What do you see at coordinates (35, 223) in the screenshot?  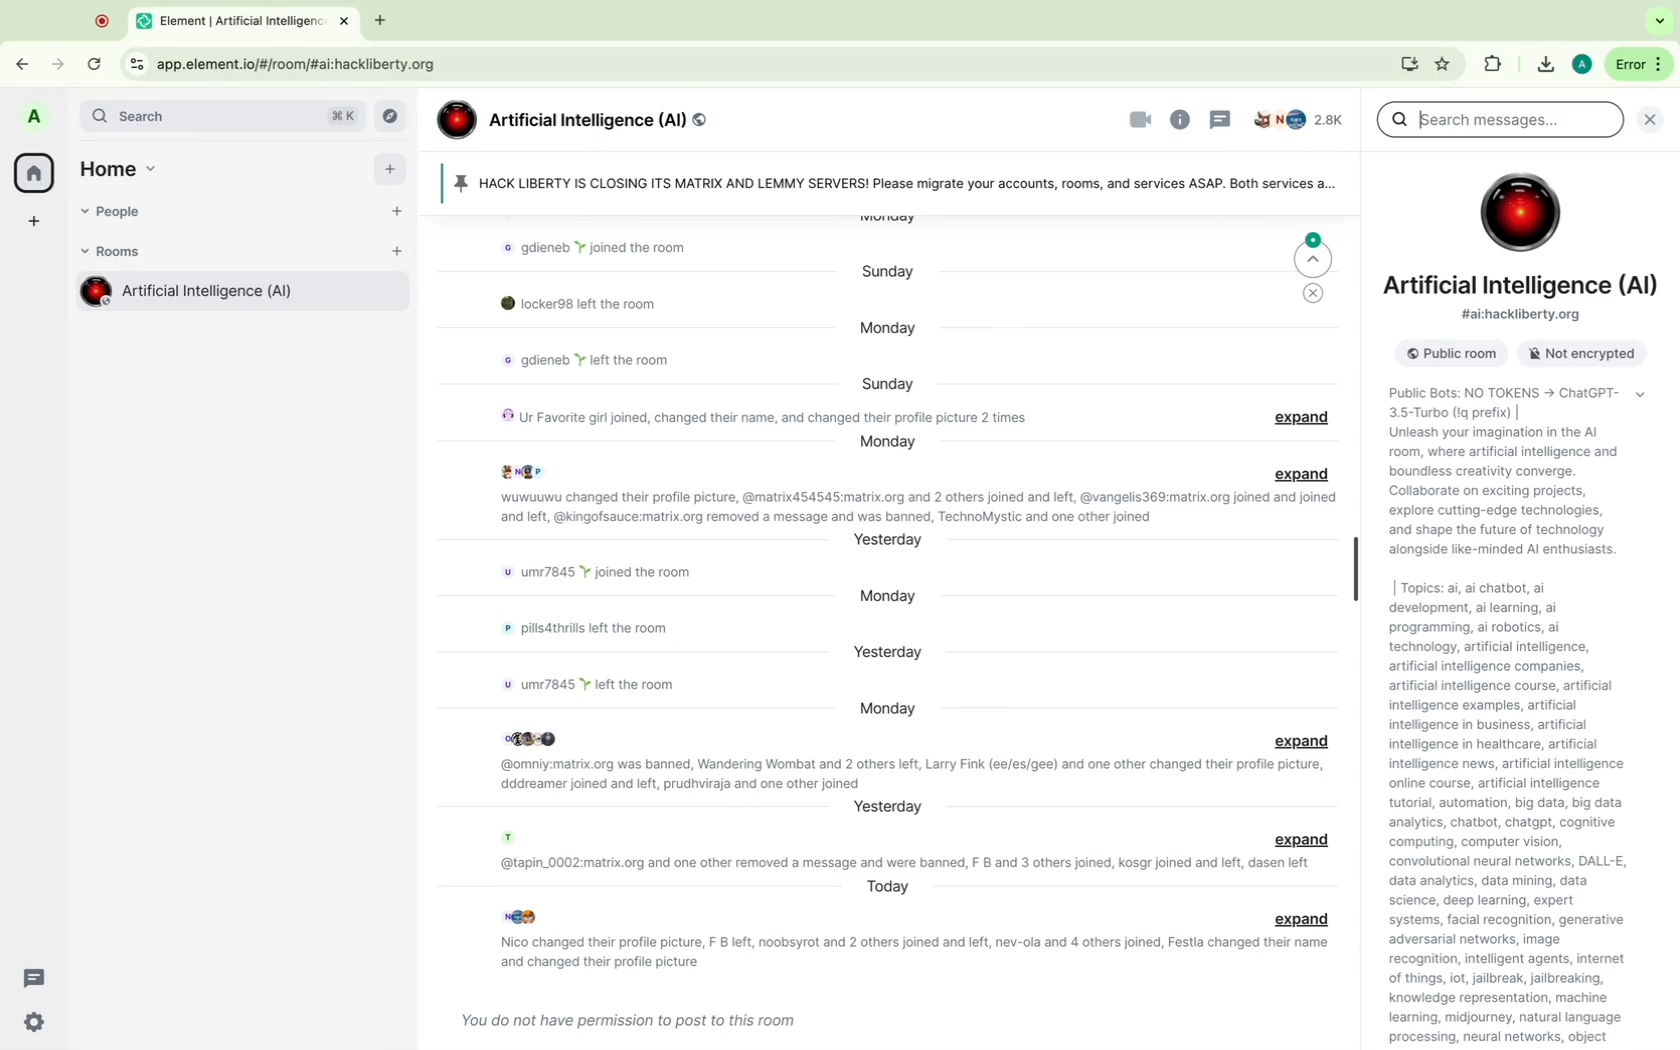 I see `create a space` at bounding box center [35, 223].